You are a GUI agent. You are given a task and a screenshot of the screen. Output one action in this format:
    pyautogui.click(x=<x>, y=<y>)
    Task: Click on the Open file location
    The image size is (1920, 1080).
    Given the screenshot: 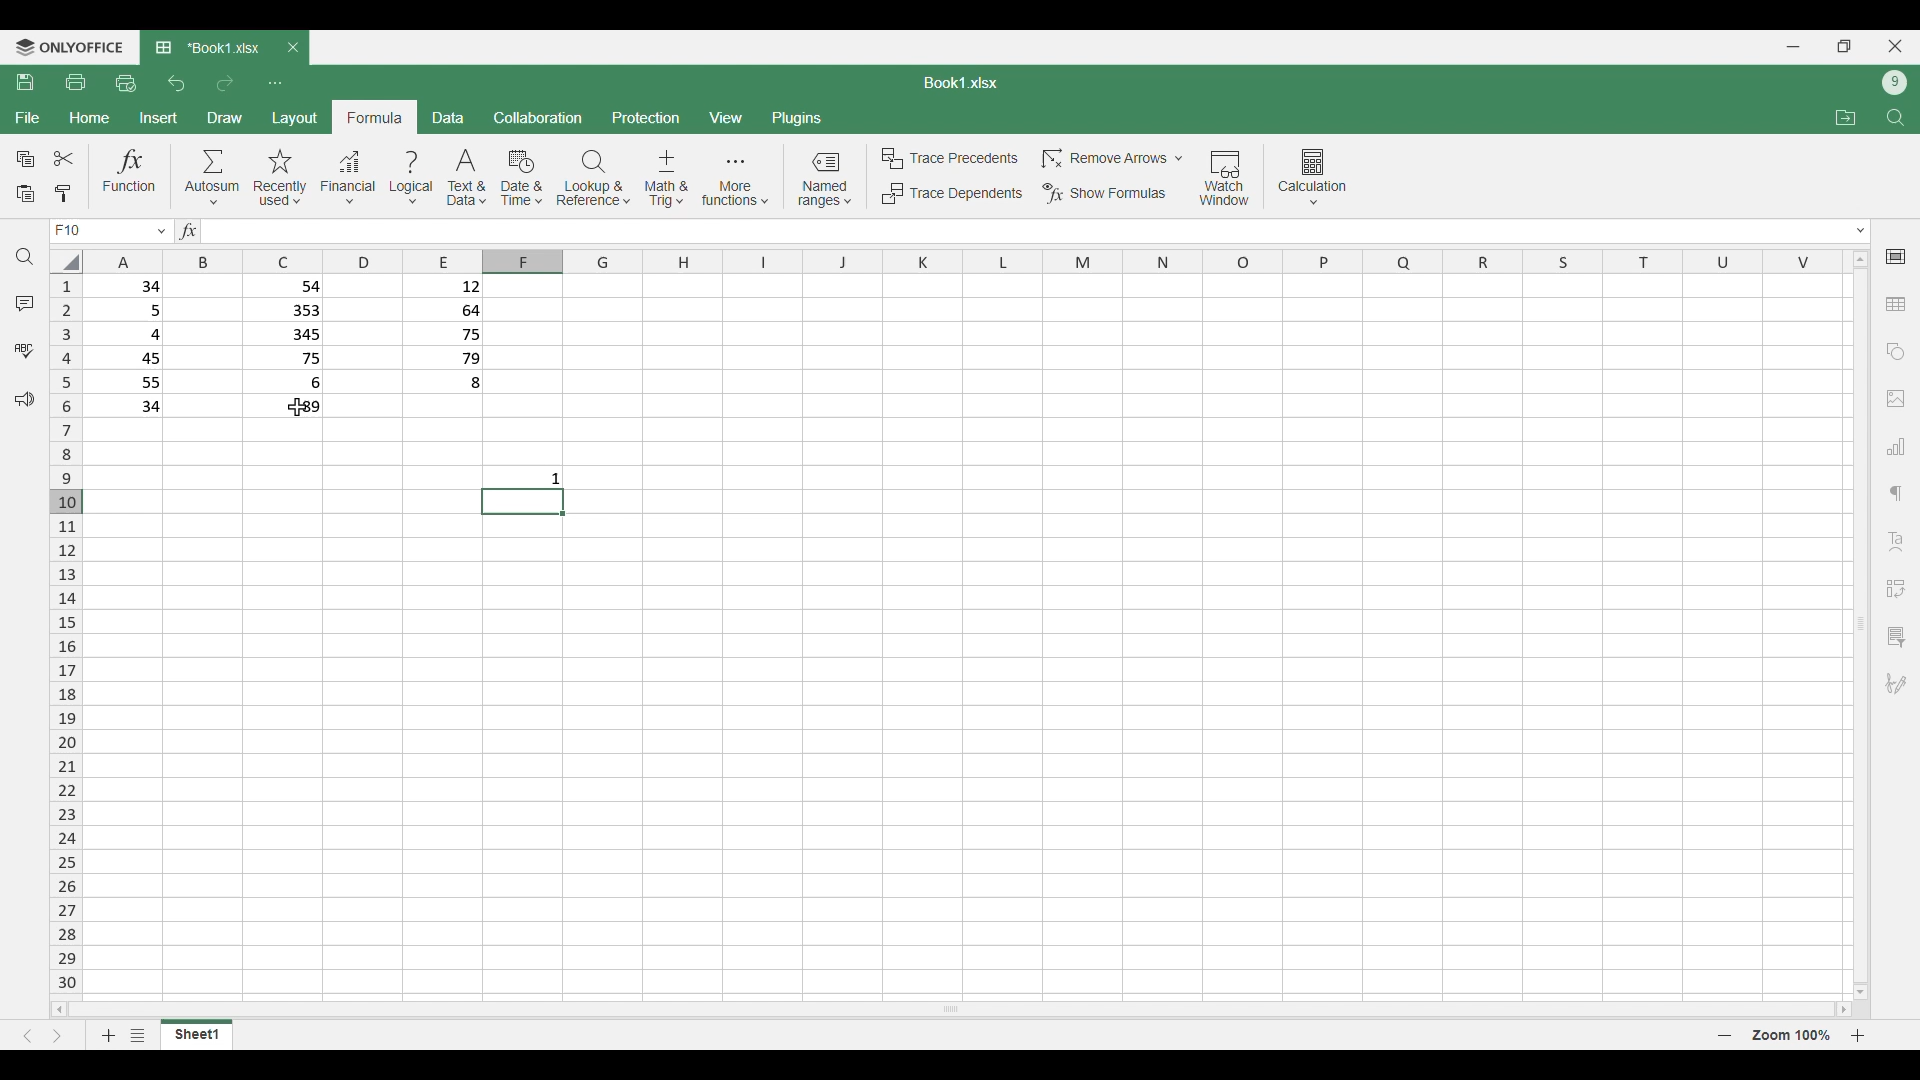 What is the action you would take?
    pyautogui.click(x=1846, y=118)
    